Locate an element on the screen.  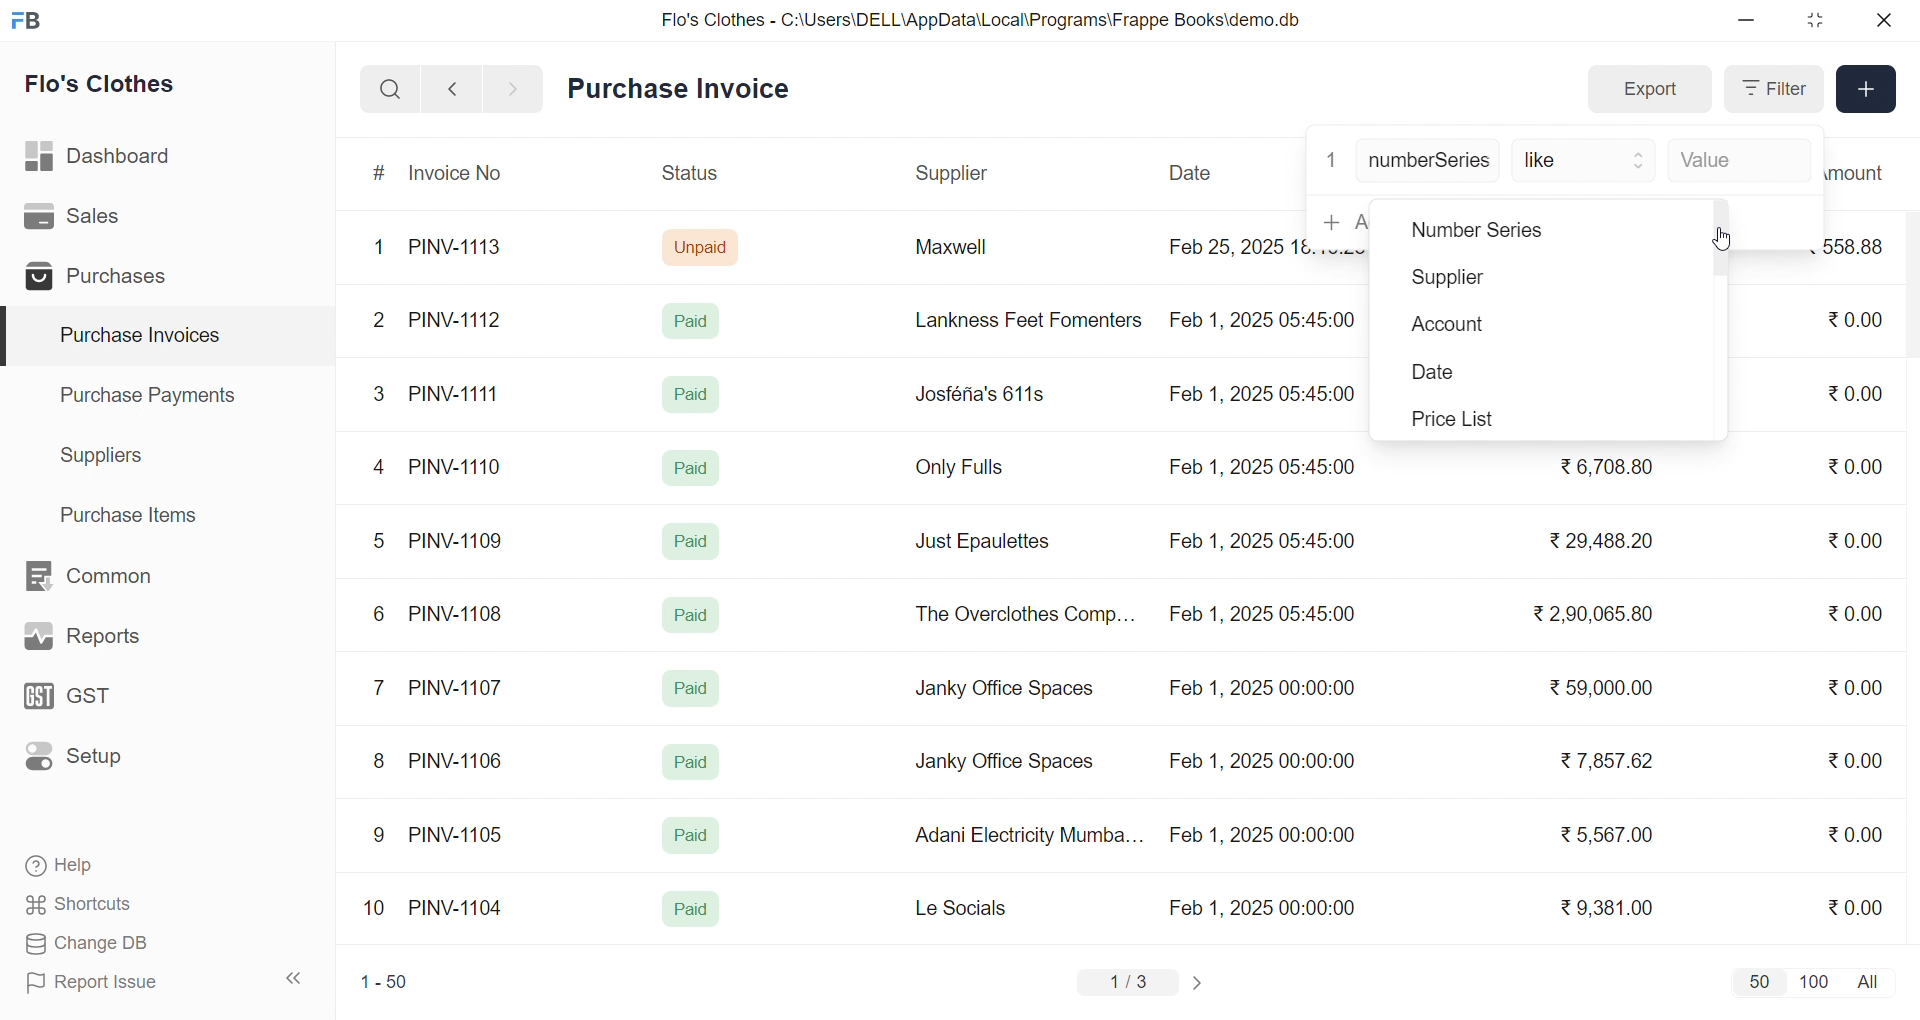
logo is located at coordinates (31, 22).